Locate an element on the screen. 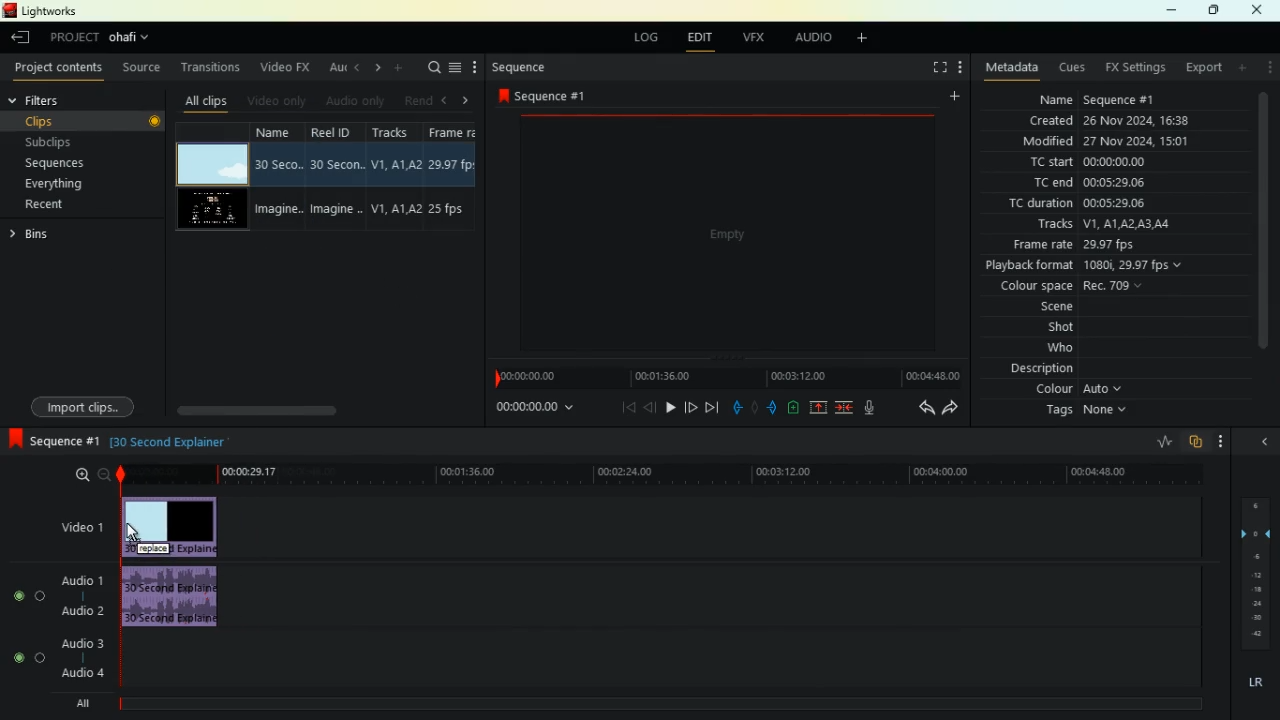  toggle is located at coordinates (40, 658).